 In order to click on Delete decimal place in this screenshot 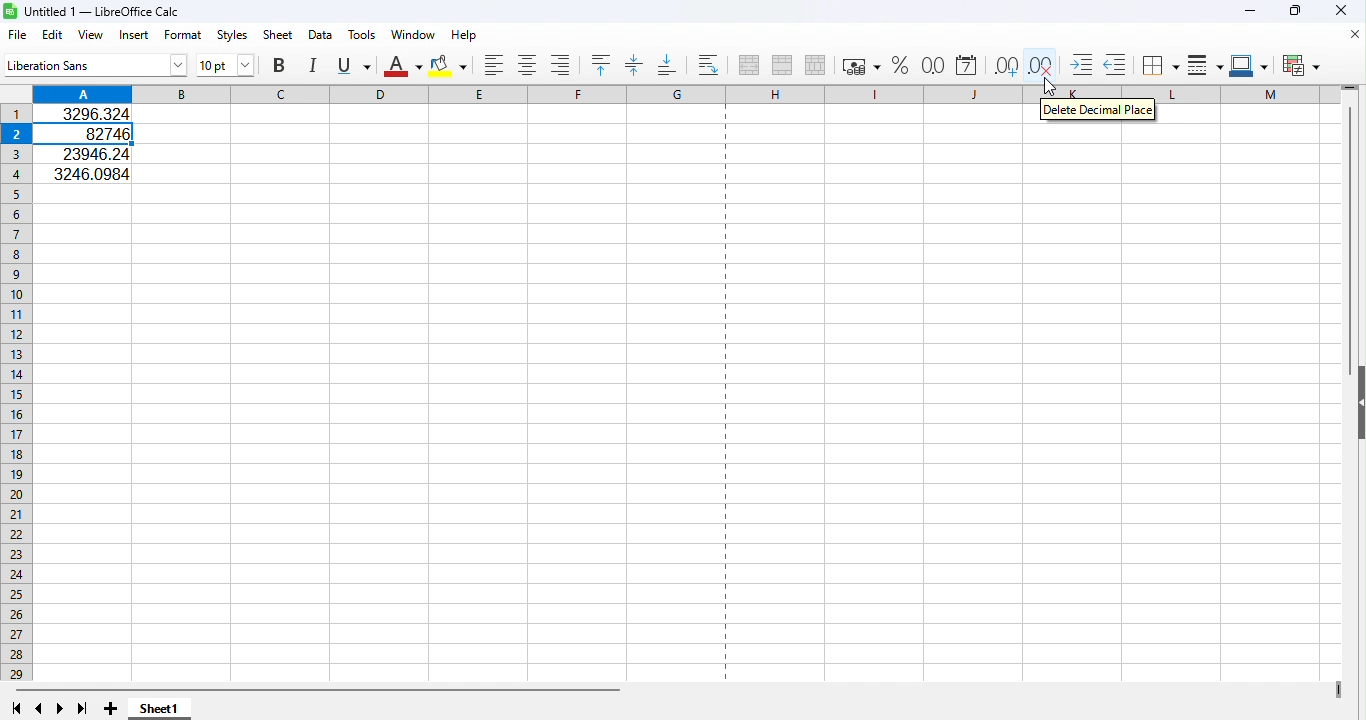, I will do `click(1038, 64)`.